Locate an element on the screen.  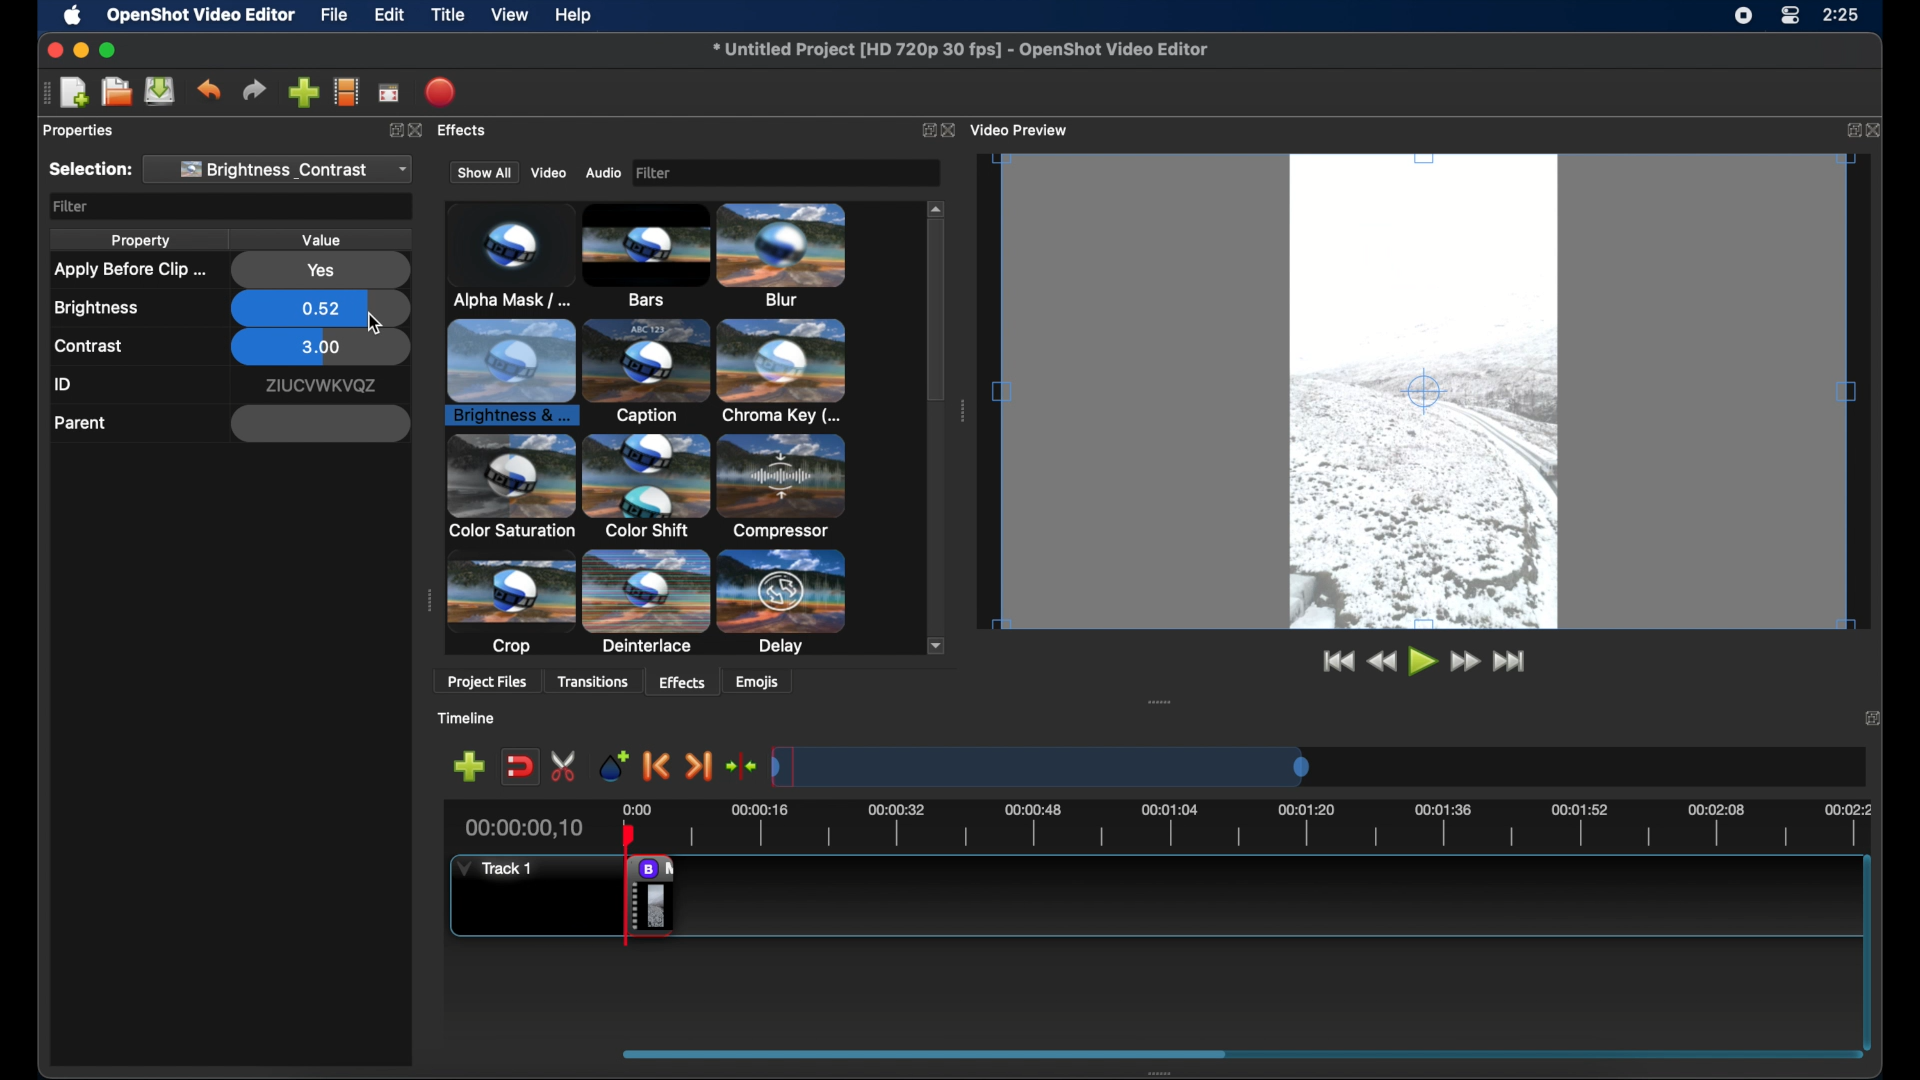
brightness and contrast dropdown is located at coordinates (284, 169).